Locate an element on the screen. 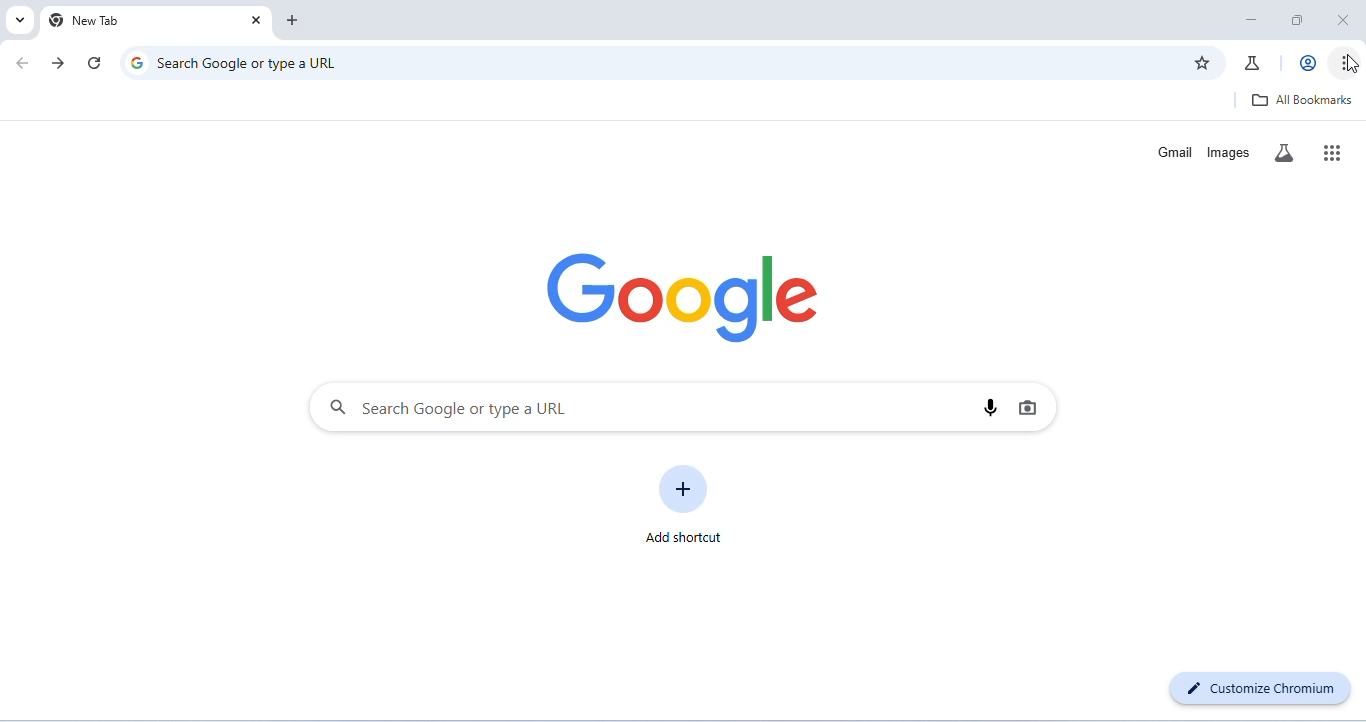  minimize is located at coordinates (1250, 19).